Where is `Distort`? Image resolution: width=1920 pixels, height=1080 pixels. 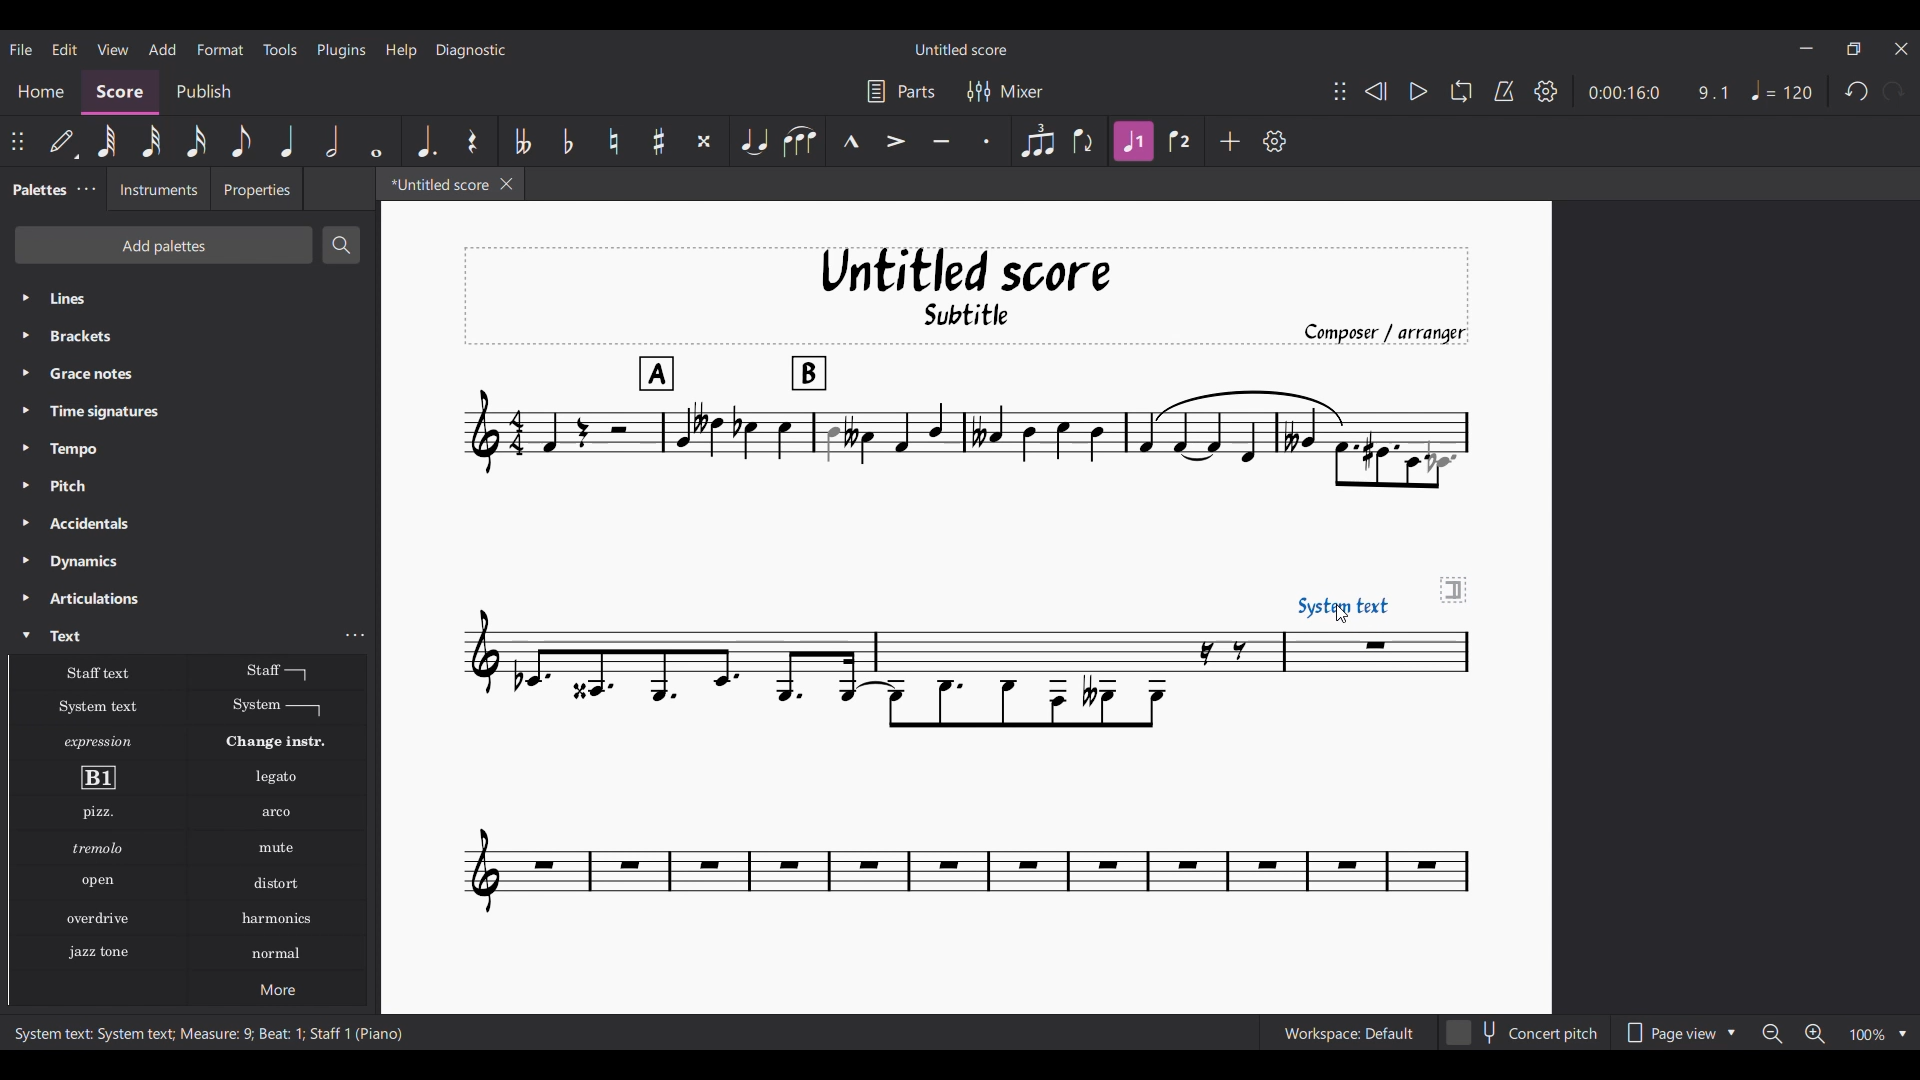 Distort is located at coordinates (277, 884).